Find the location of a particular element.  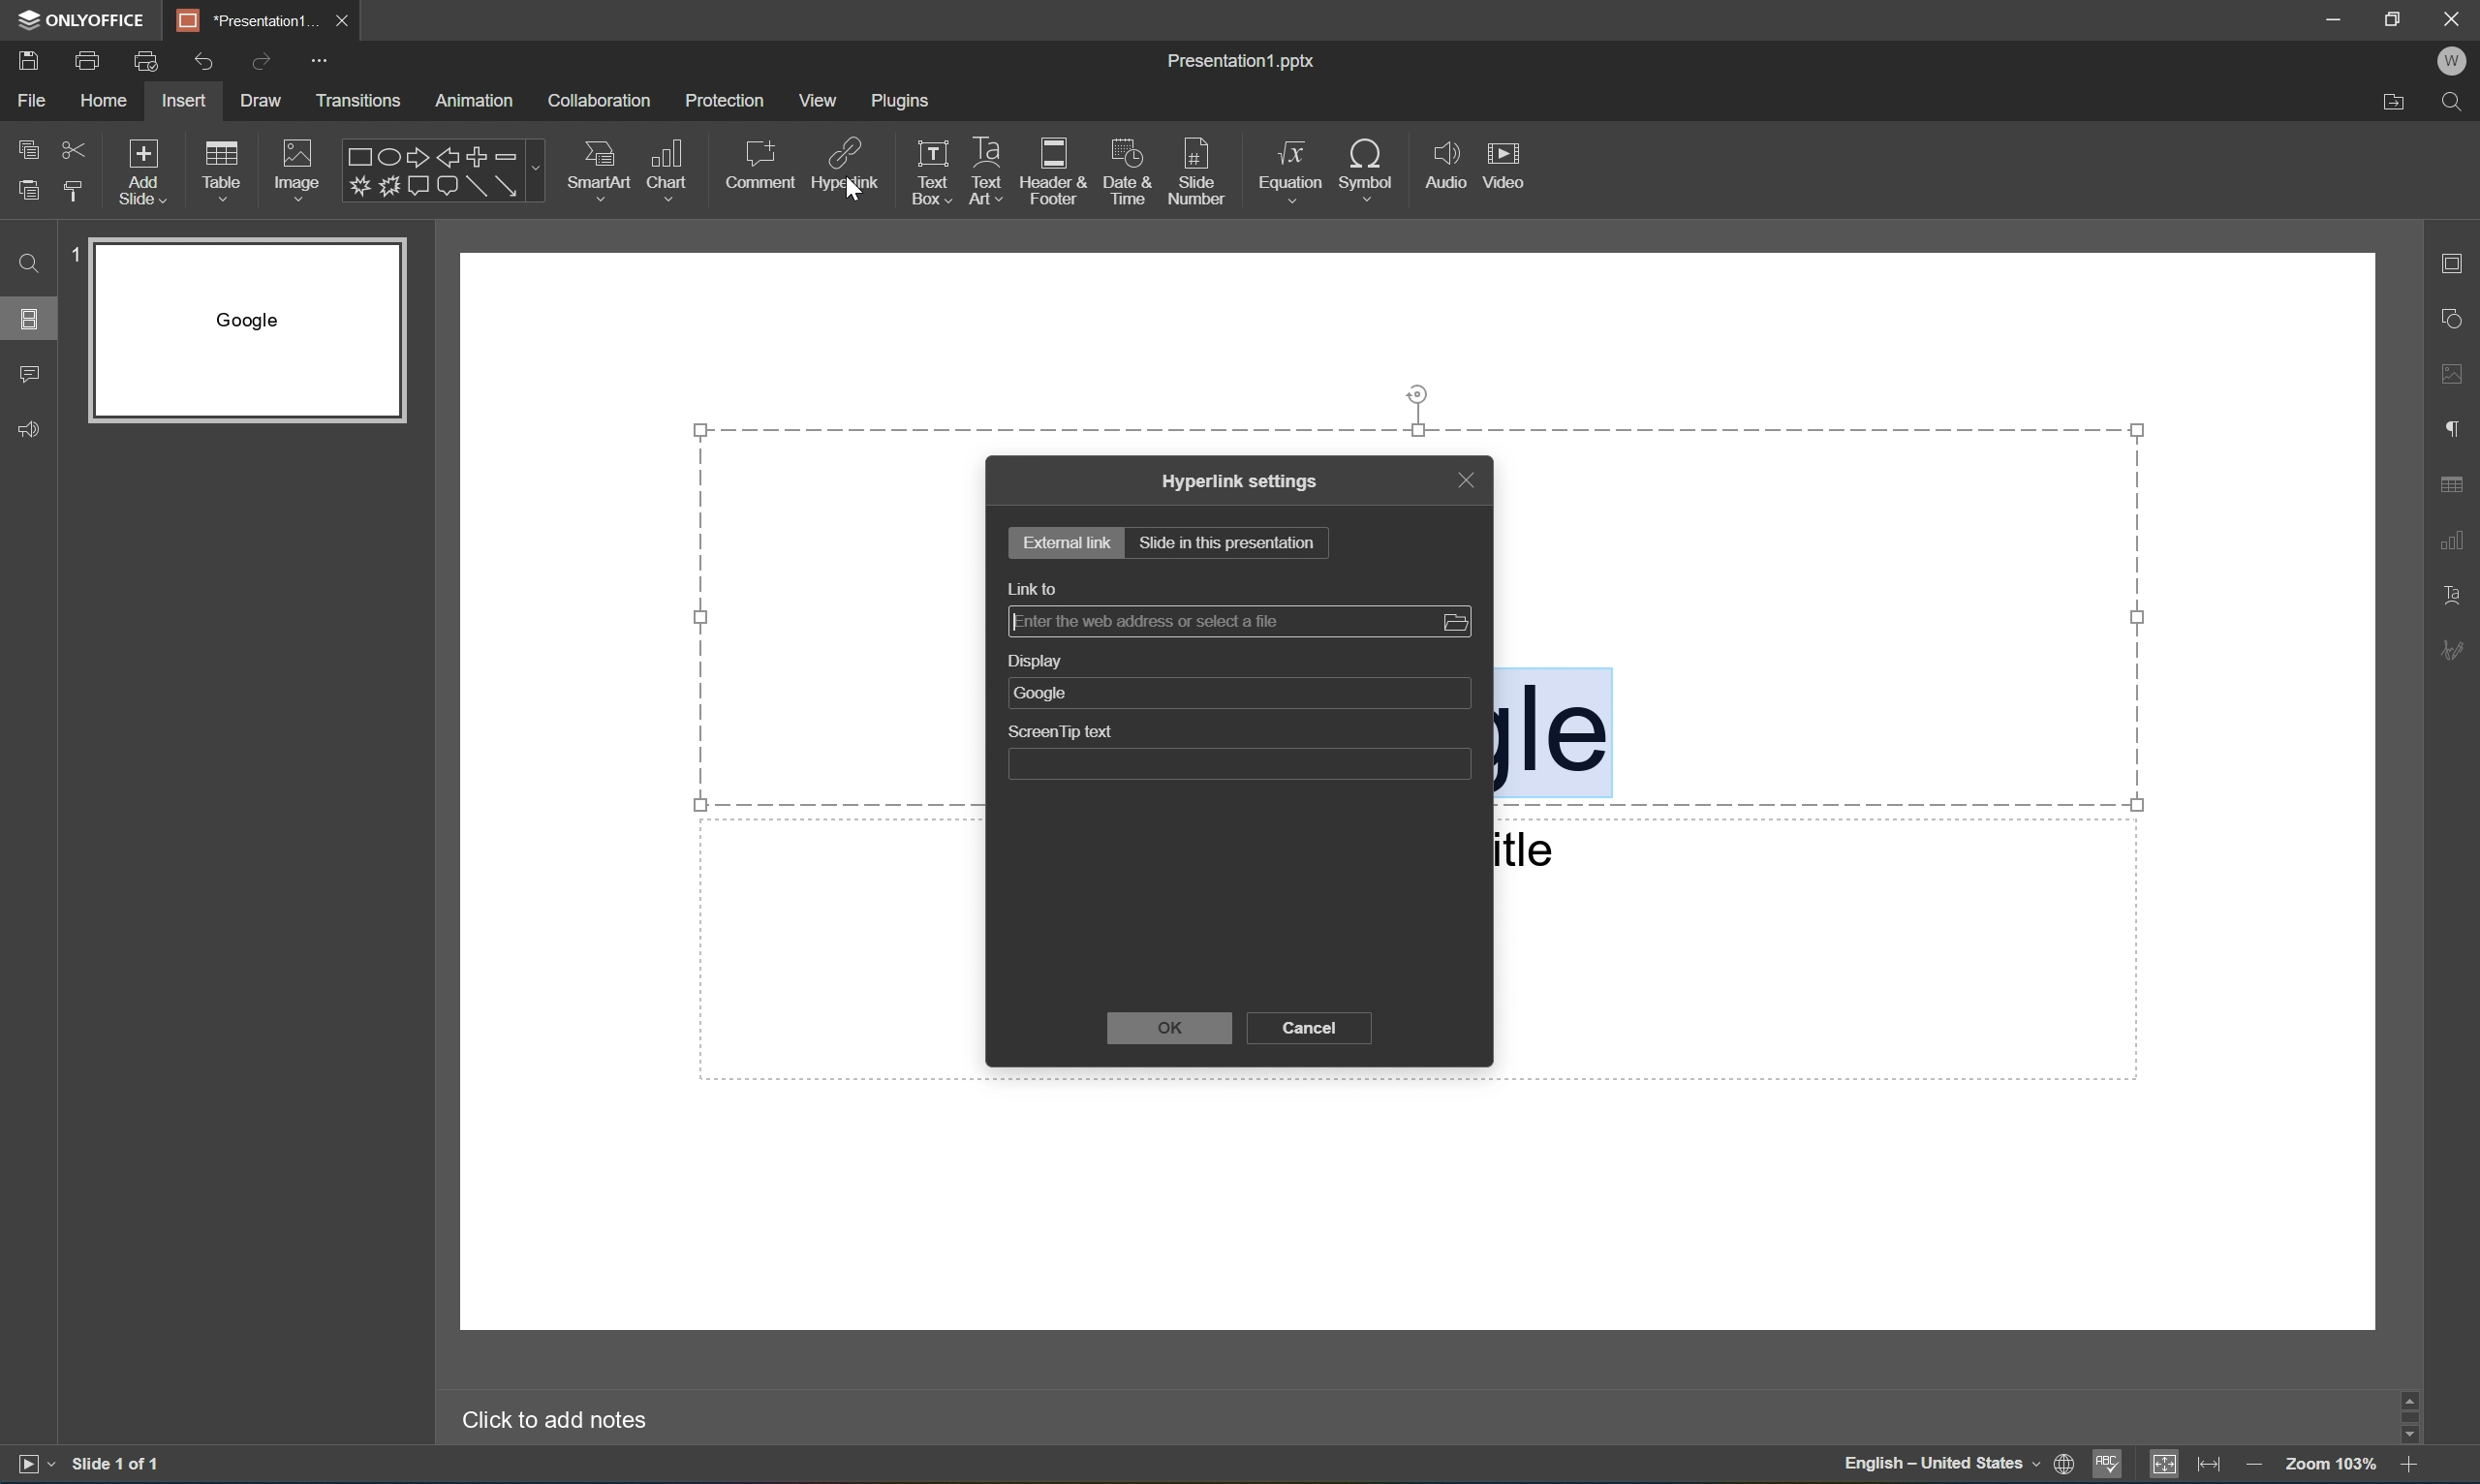

Animation is located at coordinates (481, 101).